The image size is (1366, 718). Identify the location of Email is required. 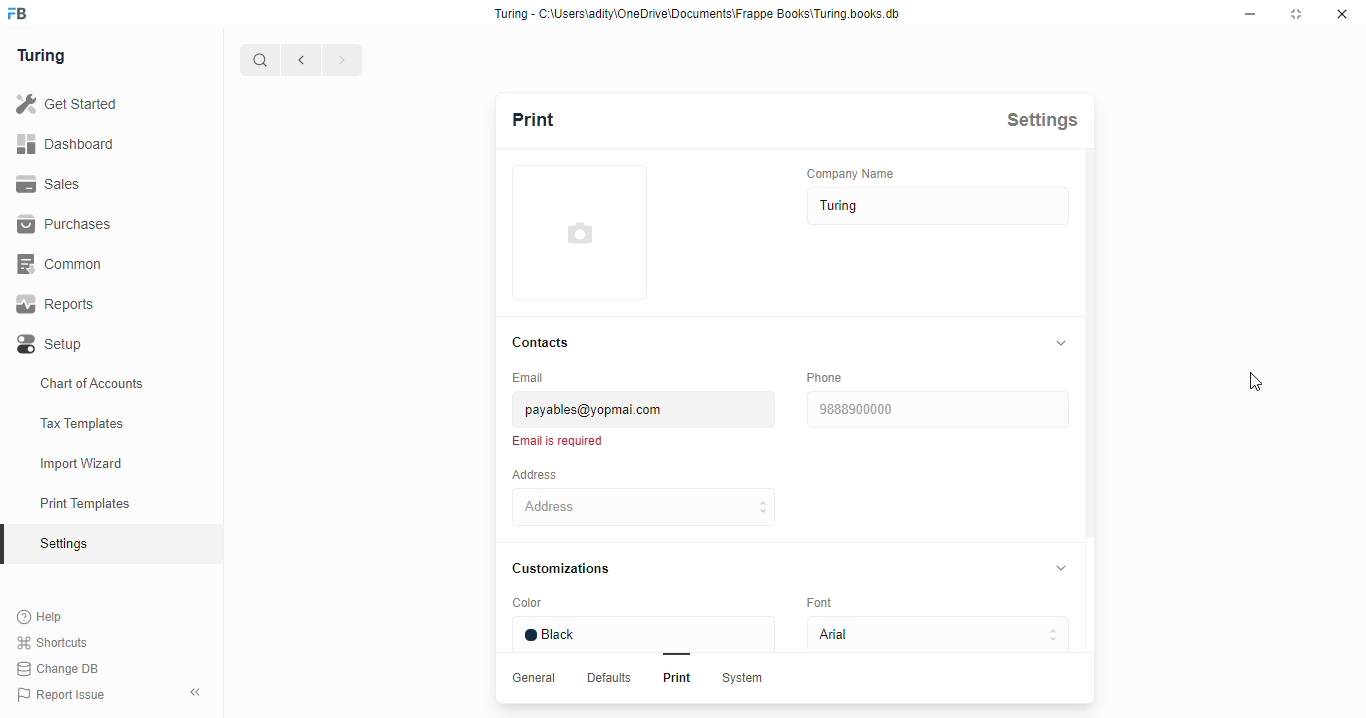
(562, 441).